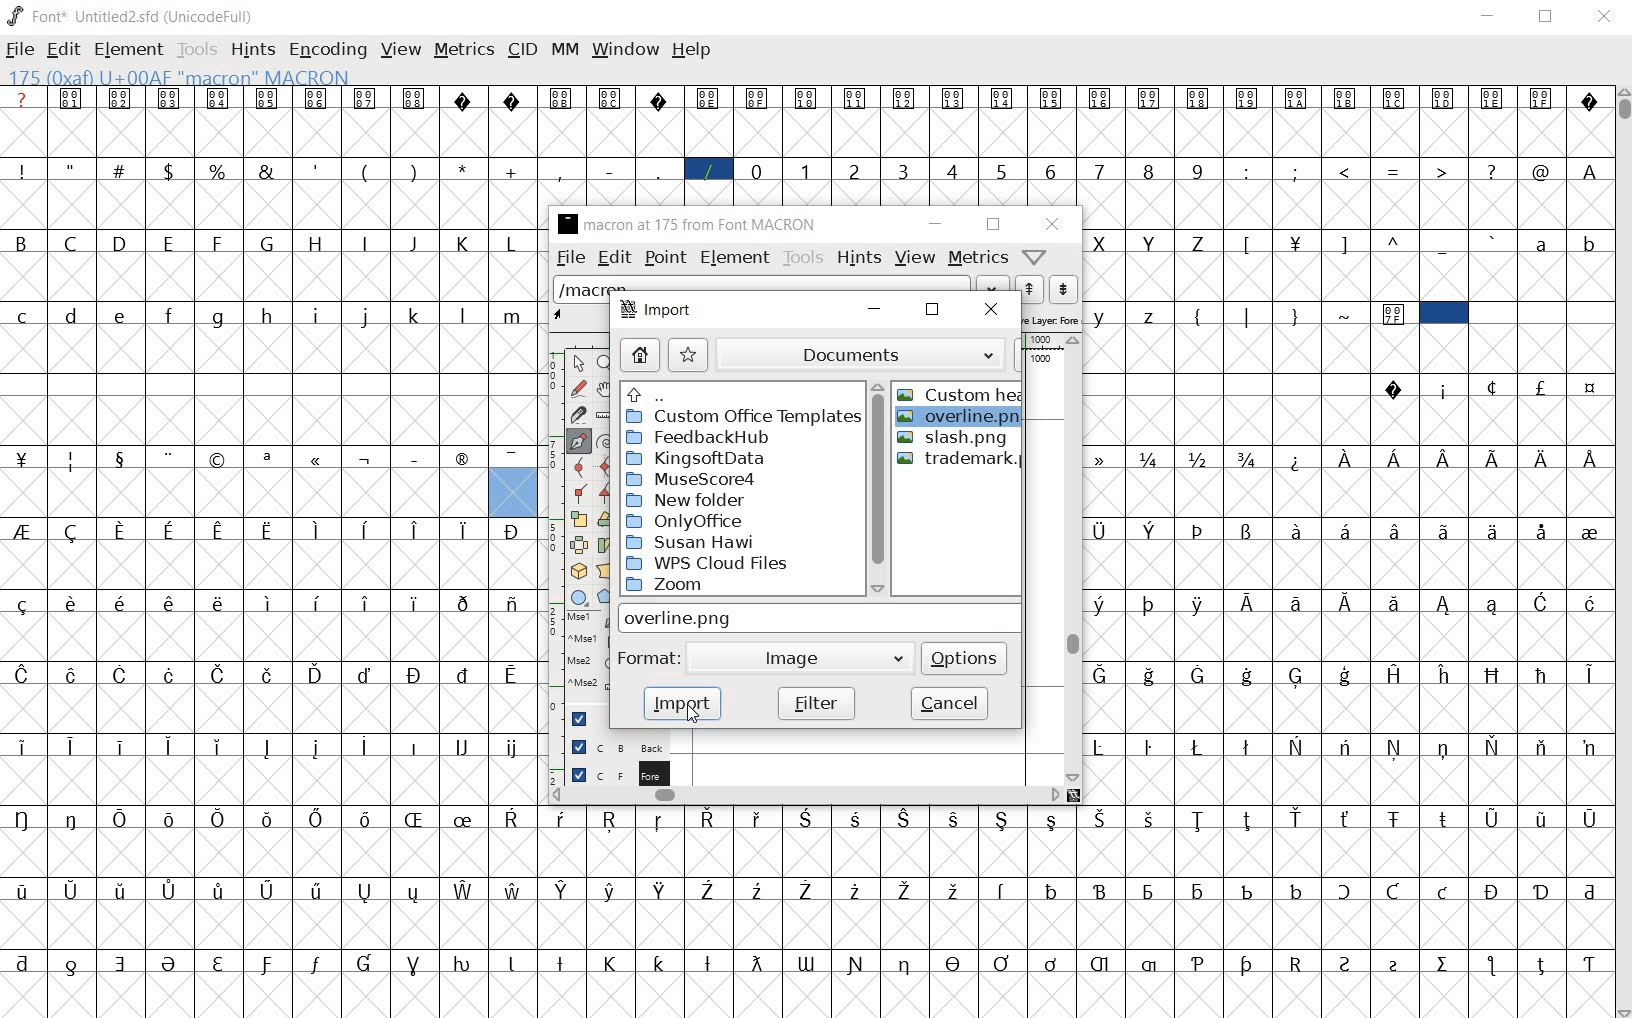 The image size is (1632, 1018). I want to click on Symbol, so click(614, 961).